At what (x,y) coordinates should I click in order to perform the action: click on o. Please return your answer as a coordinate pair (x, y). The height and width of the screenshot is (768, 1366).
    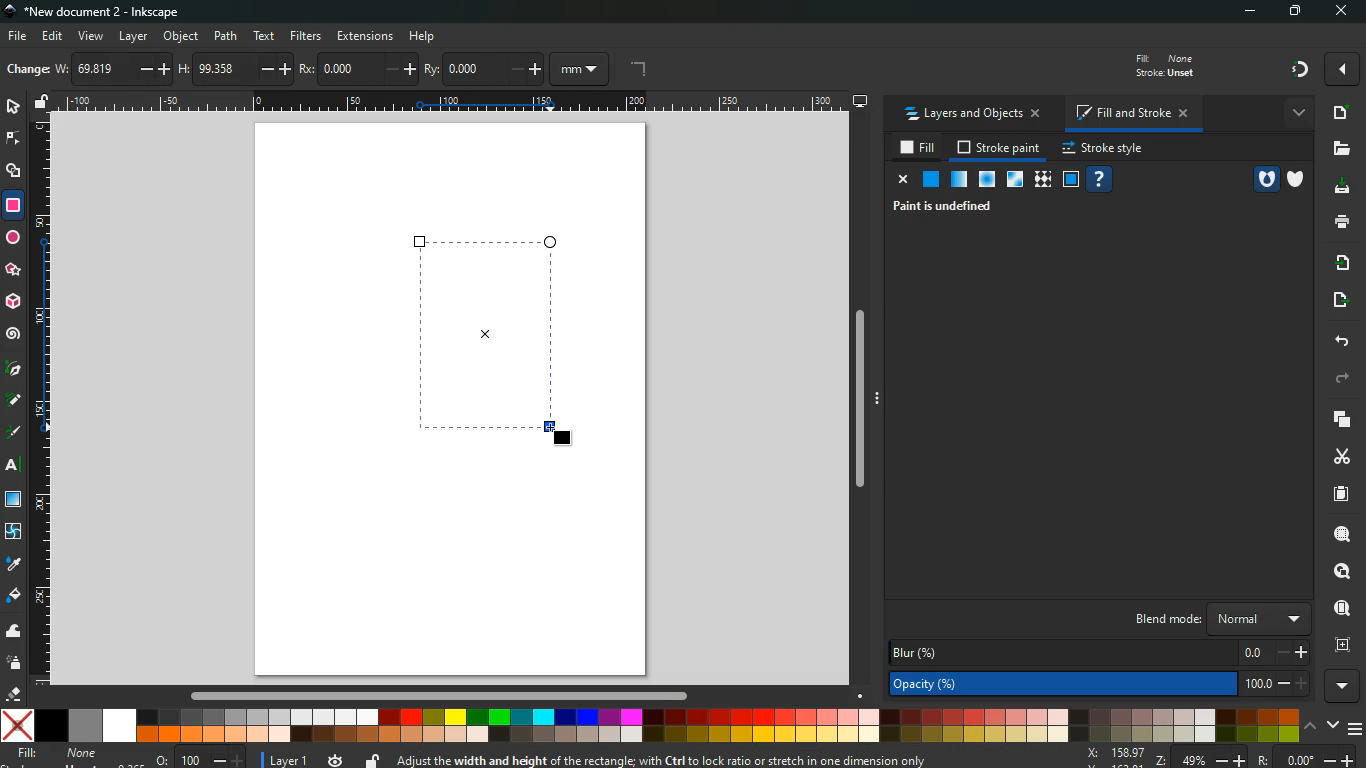
    Looking at the image, I should click on (195, 758).